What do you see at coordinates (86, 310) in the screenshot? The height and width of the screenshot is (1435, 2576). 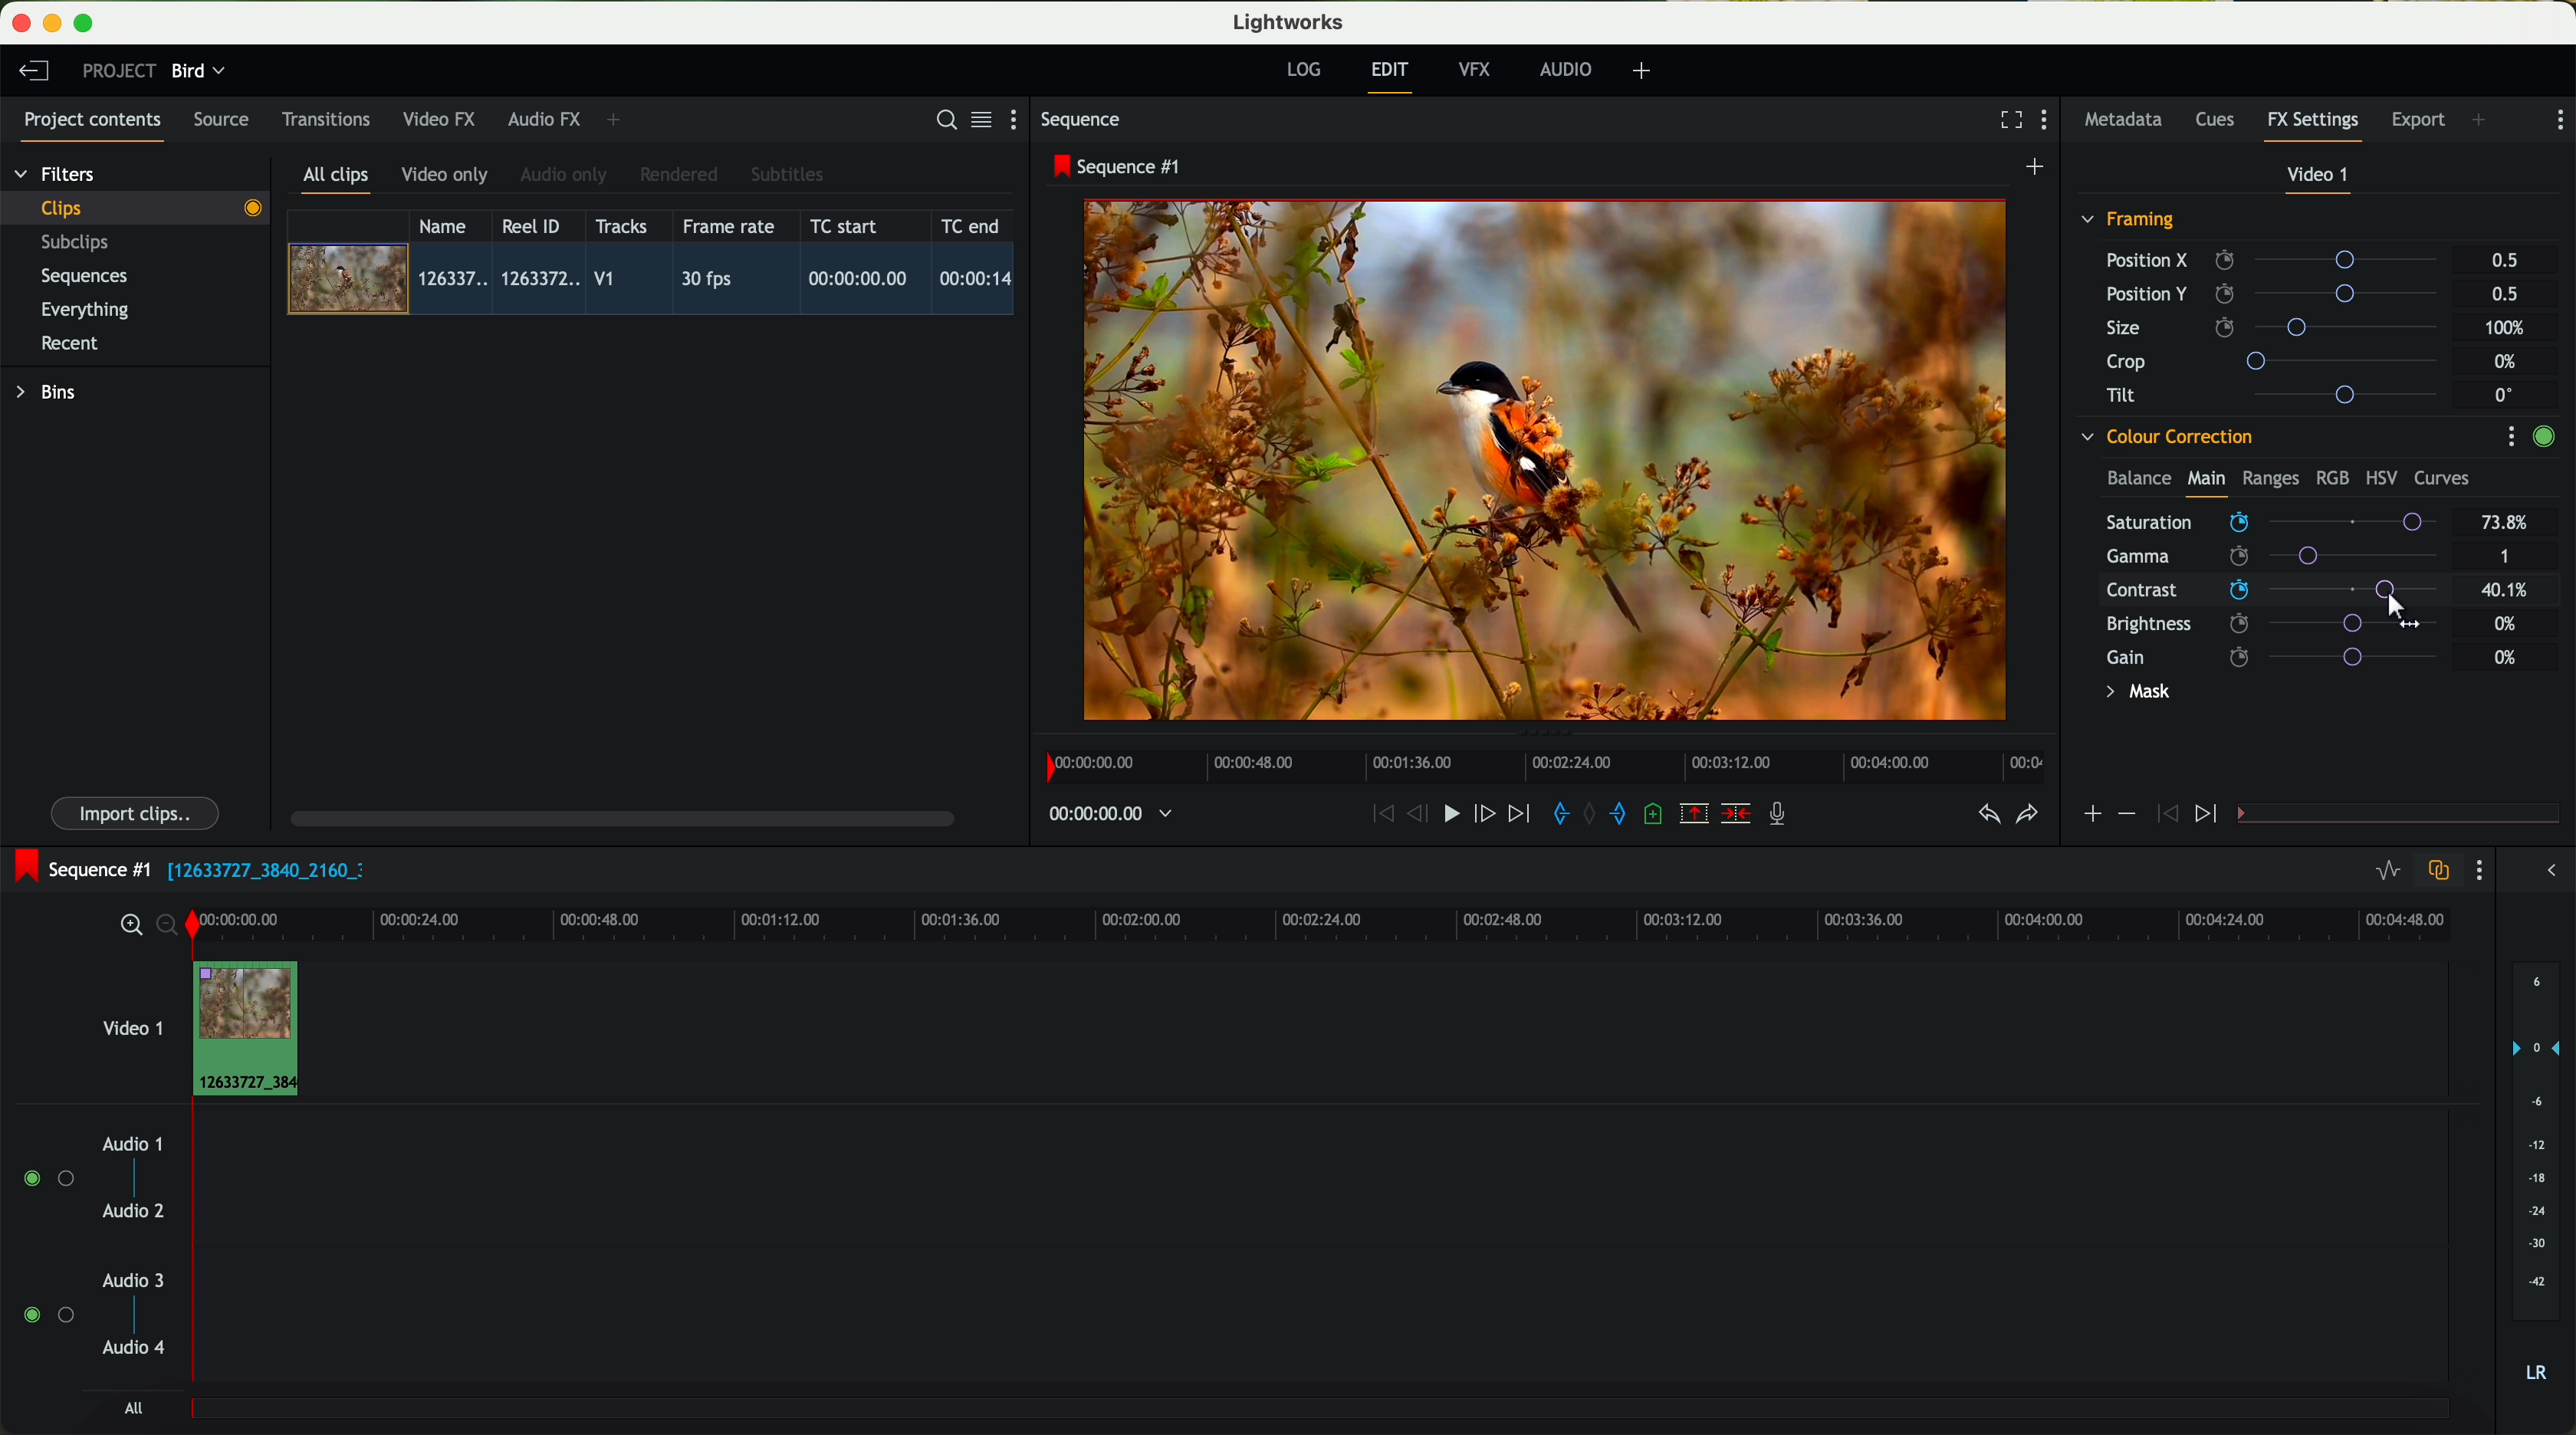 I see `everything` at bounding box center [86, 310].